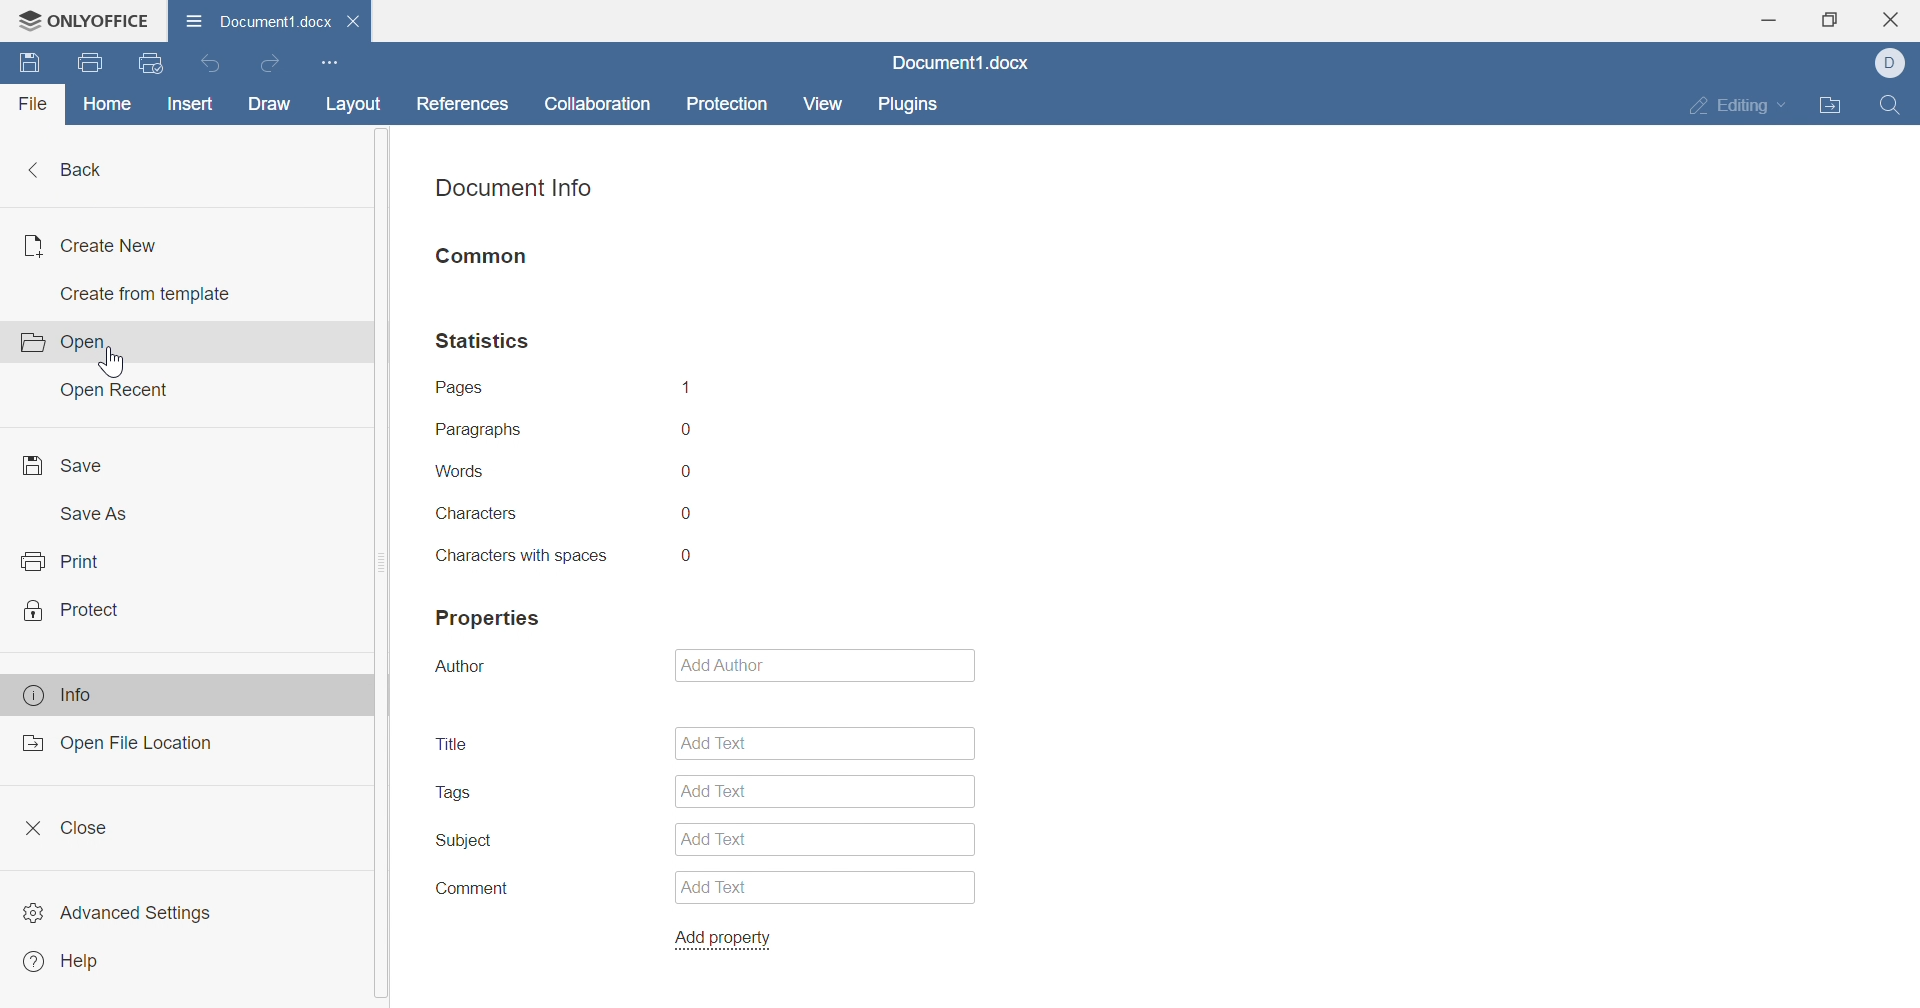 Image resolution: width=1920 pixels, height=1008 pixels. What do you see at coordinates (70, 467) in the screenshot?
I see `save` at bounding box center [70, 467].